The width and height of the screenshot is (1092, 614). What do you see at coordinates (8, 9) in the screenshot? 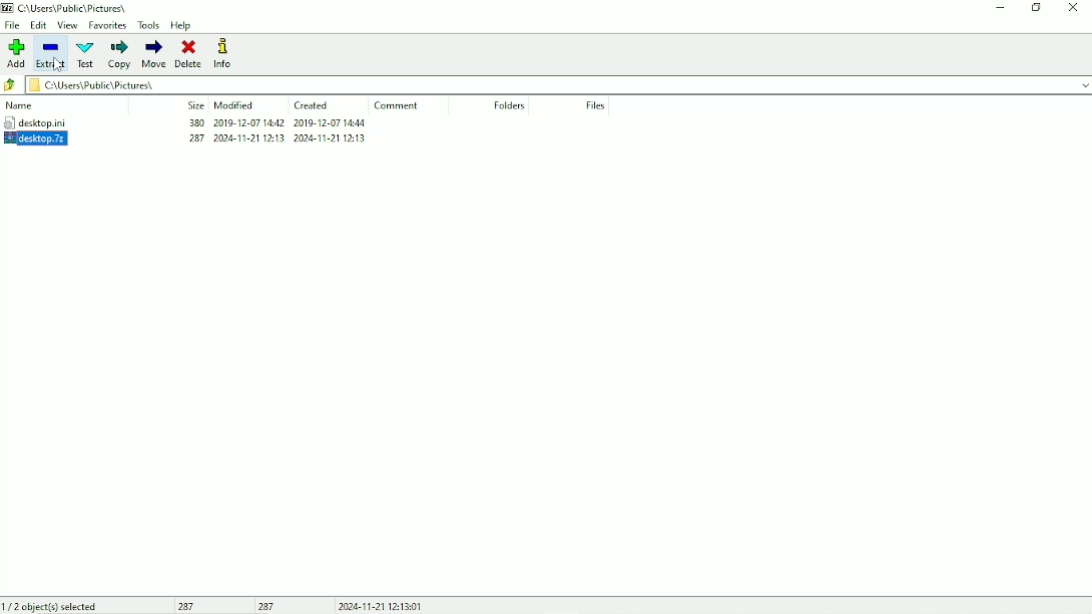
I see `7 zip logo` at bounding box center [8, 9].